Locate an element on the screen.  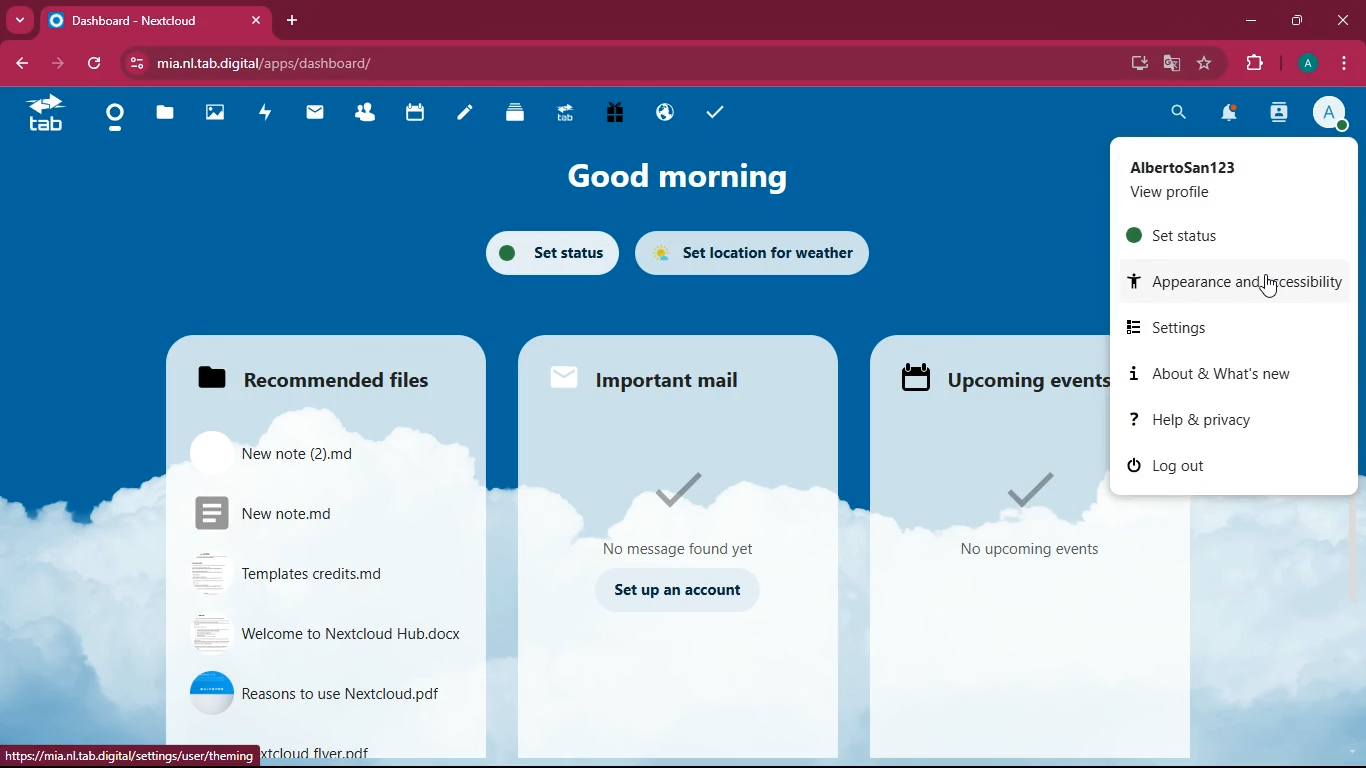
files is located at coordinates (311, 377).